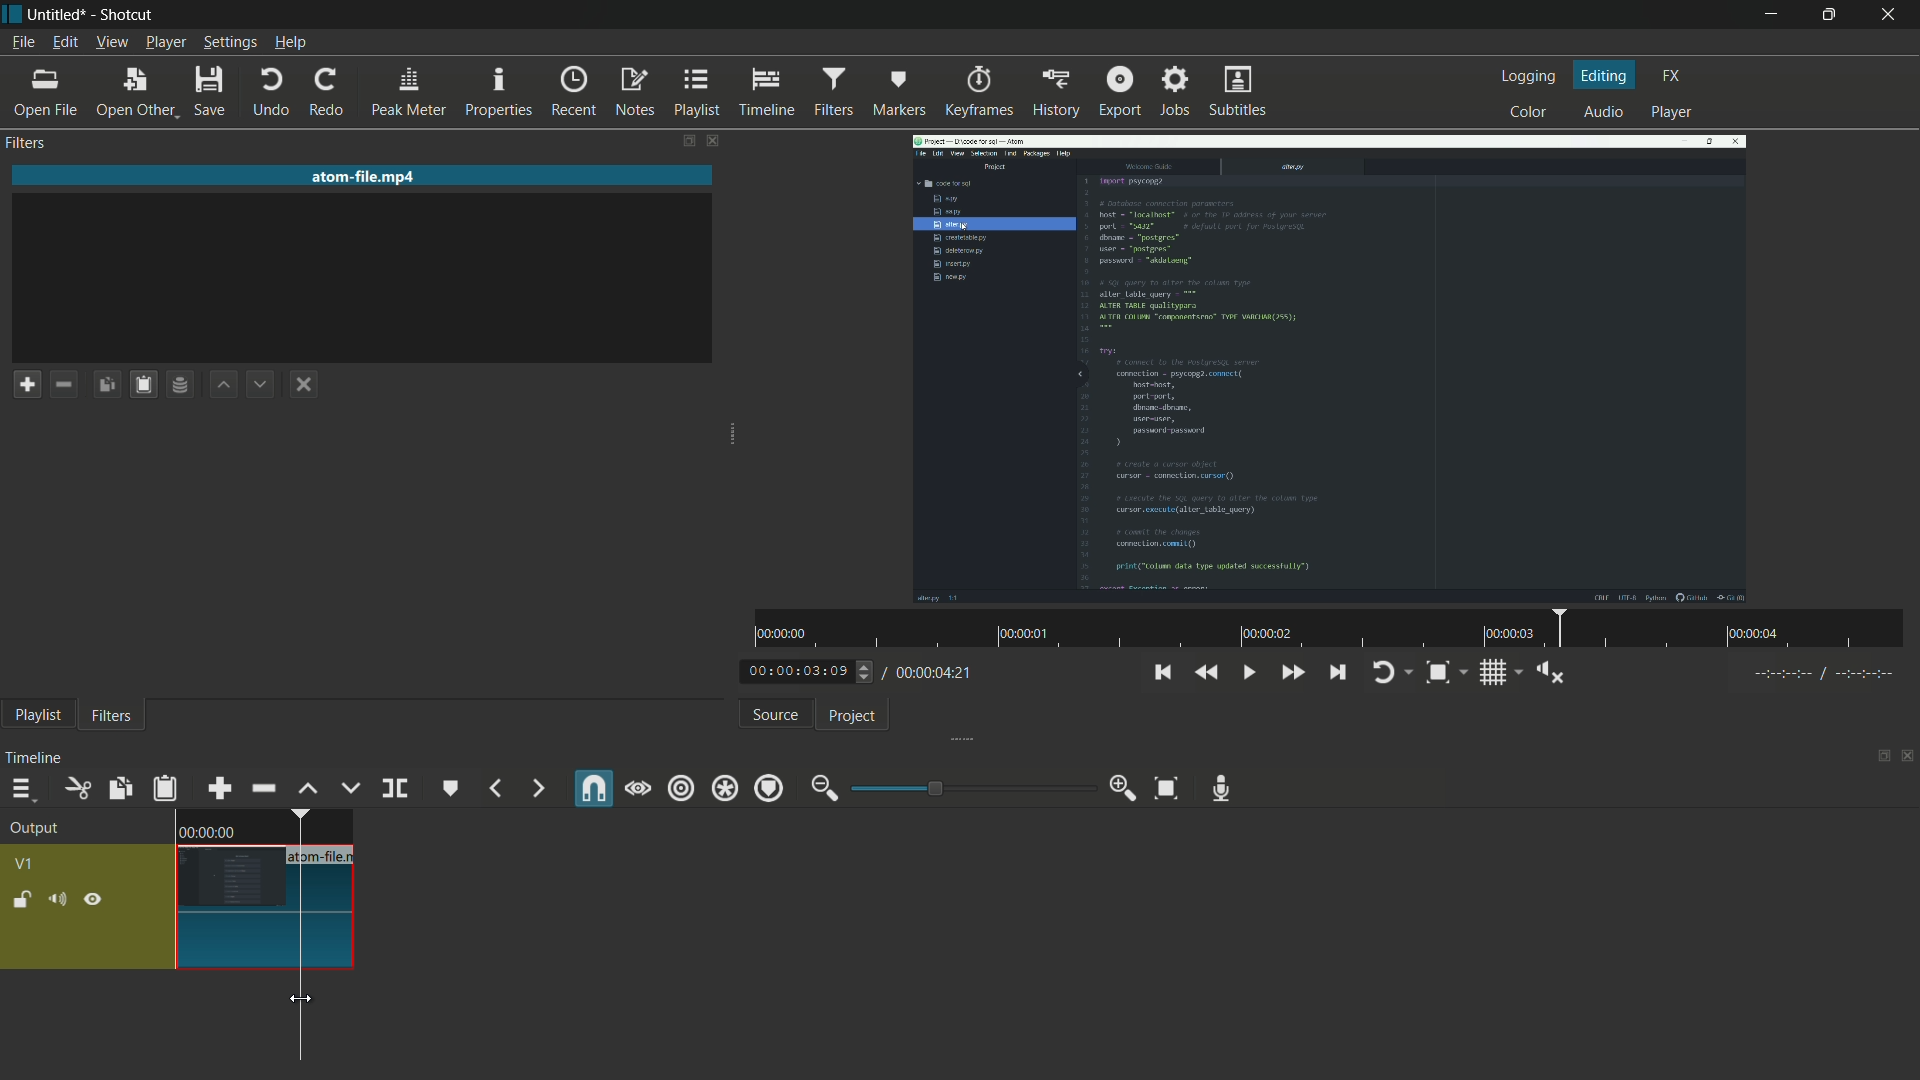  What do you see at coordinates (77, 788) in the screenshot?
I see `cut` at bounding box center [77, 788].